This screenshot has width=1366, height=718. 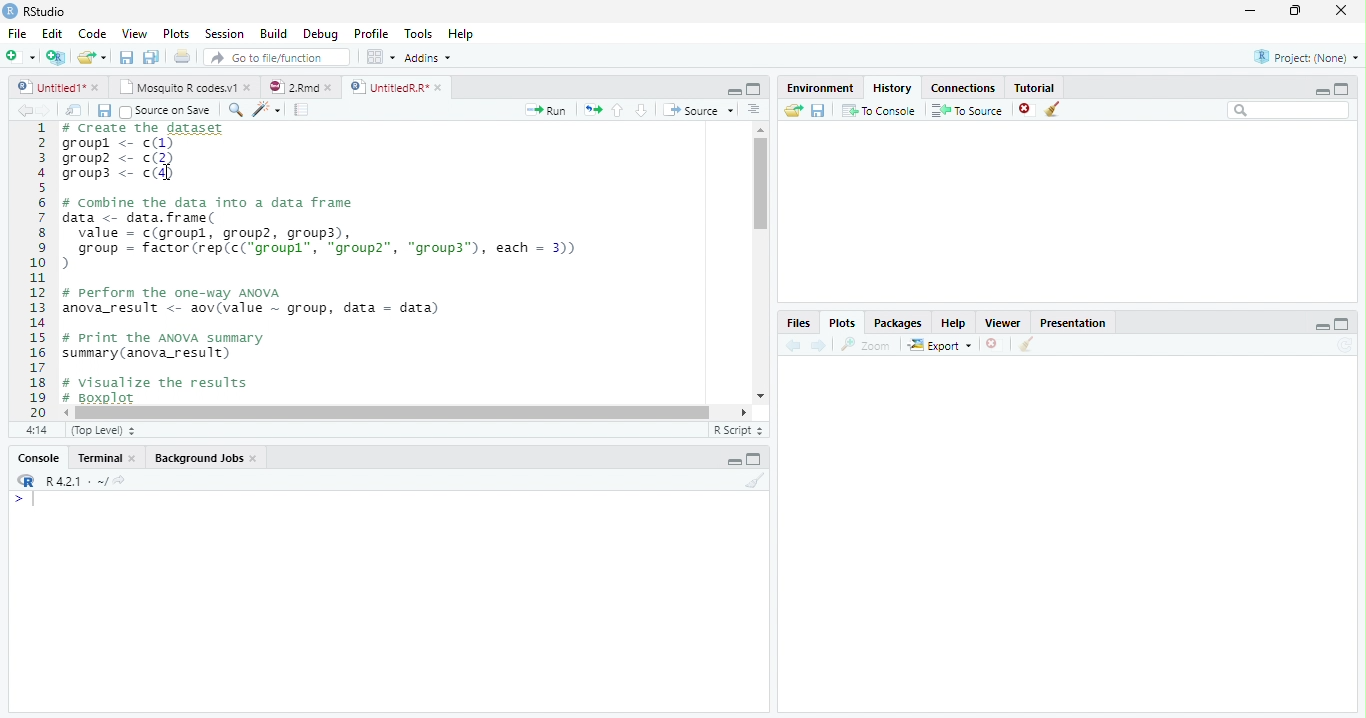 I want to click on History, so click(x=893, y=87).